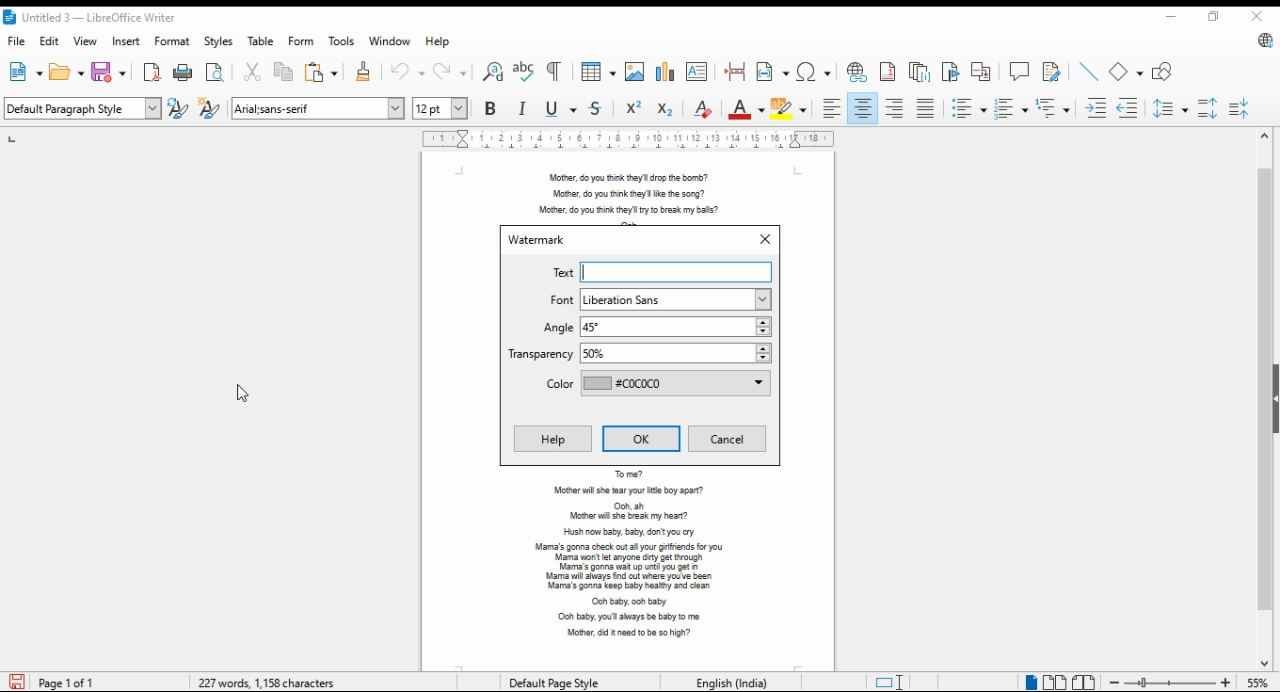 The image size is (1280, 692). What do you see at coordinates (493, 72) in the screenshot?
I see `find and replace` at bounding box center [493, 72].